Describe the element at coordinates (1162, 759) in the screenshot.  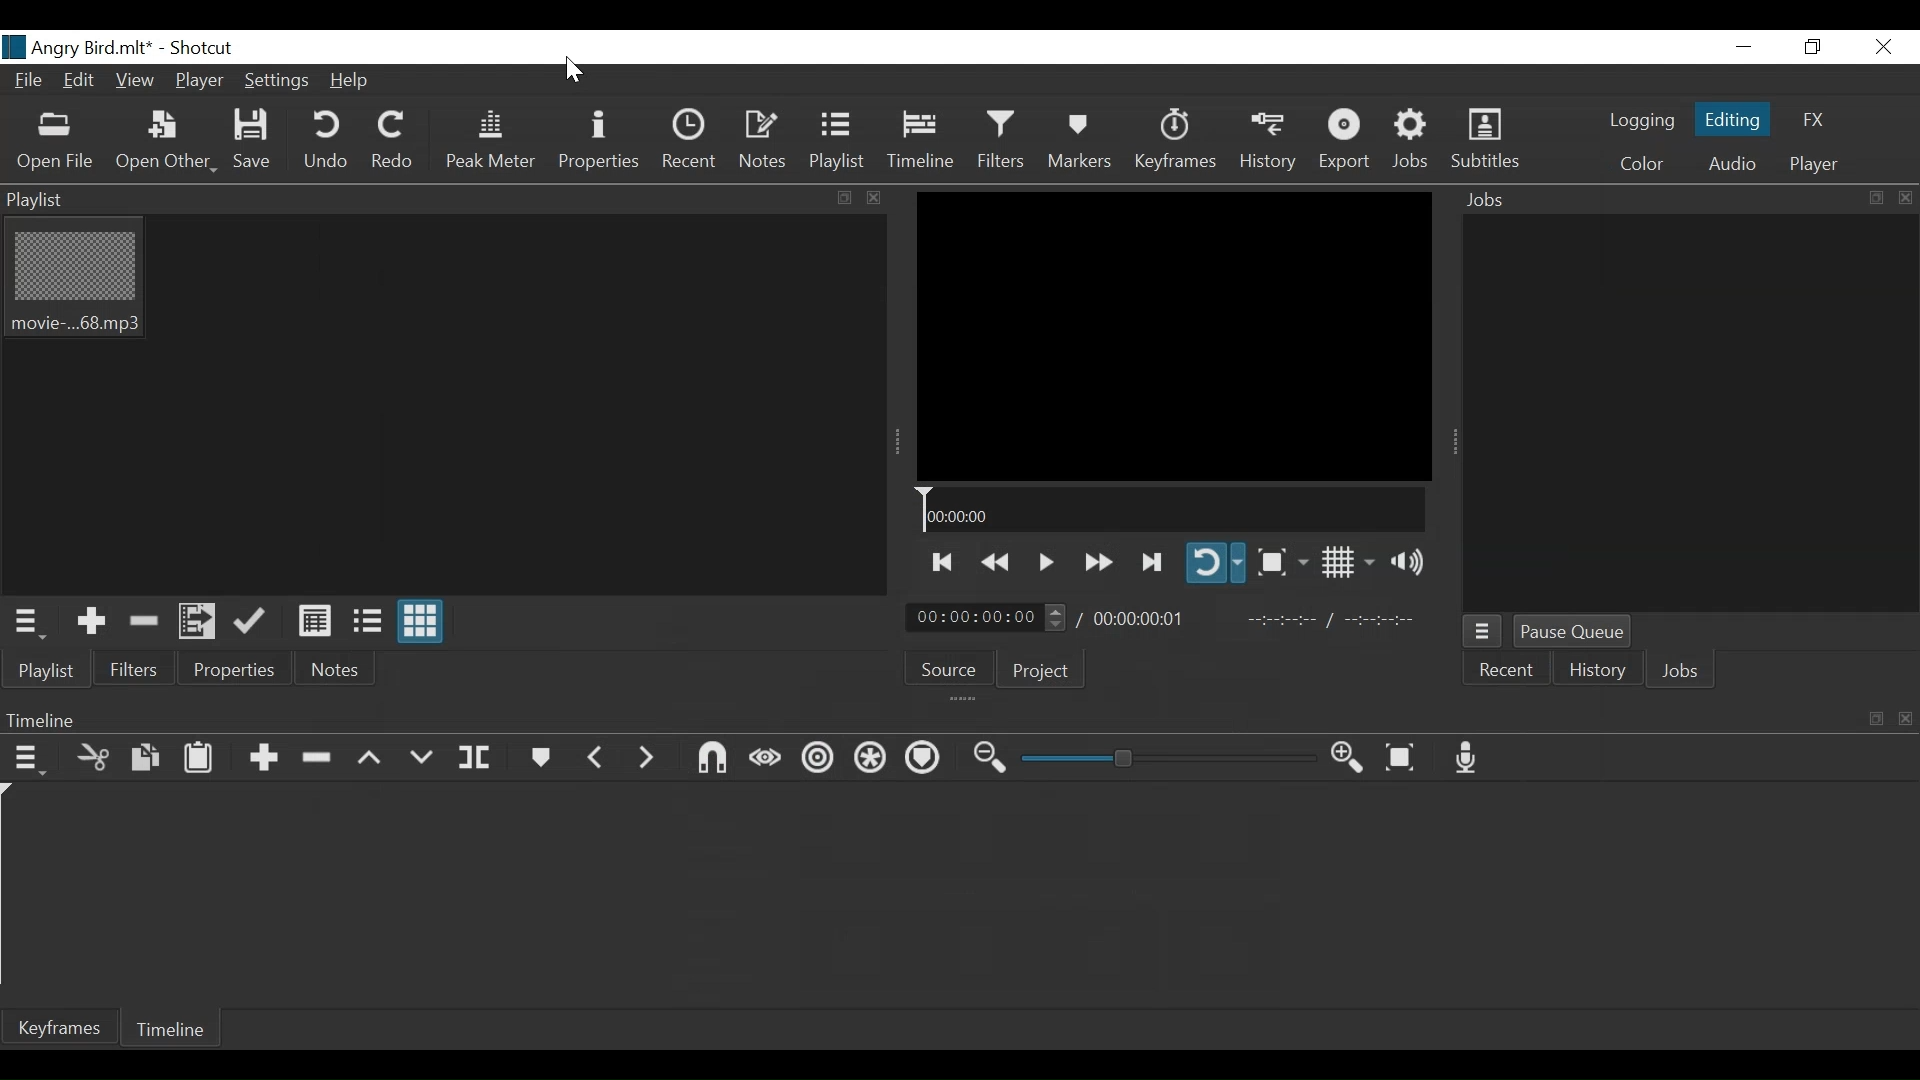
I see `Zoom slider` at that location.